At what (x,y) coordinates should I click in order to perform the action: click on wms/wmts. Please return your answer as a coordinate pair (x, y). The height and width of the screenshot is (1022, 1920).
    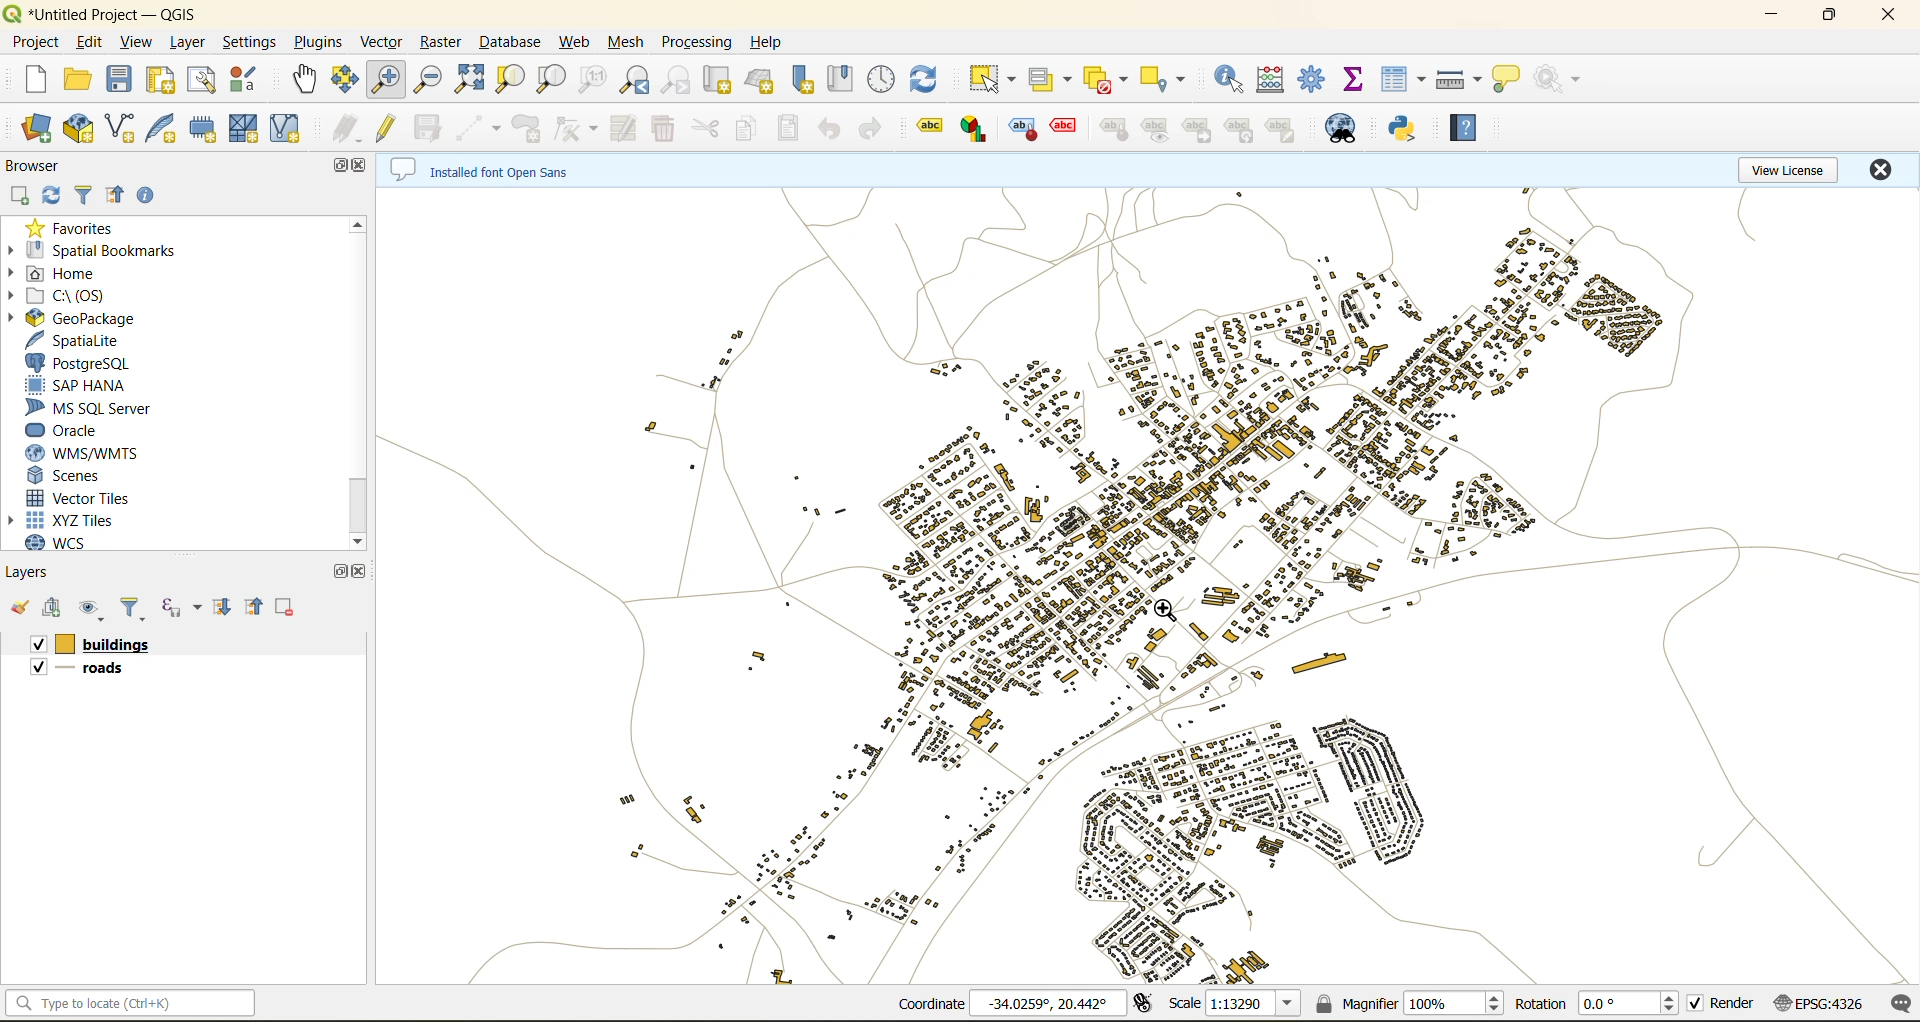
    Looking at the image, I should click on (95, 454).